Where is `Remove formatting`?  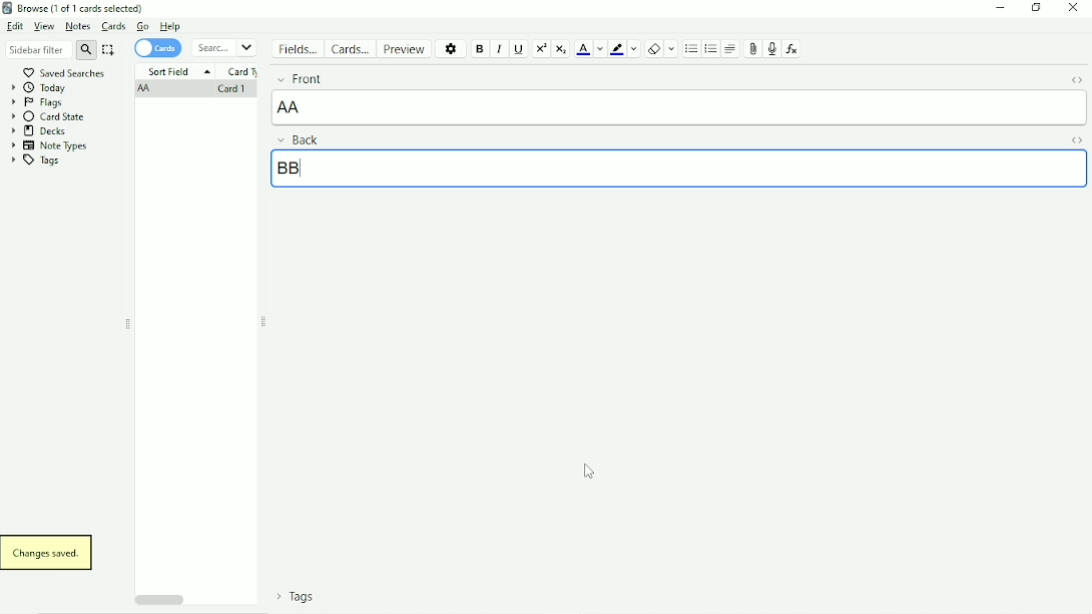
Remove formatting is located at coordinates (654, 49).